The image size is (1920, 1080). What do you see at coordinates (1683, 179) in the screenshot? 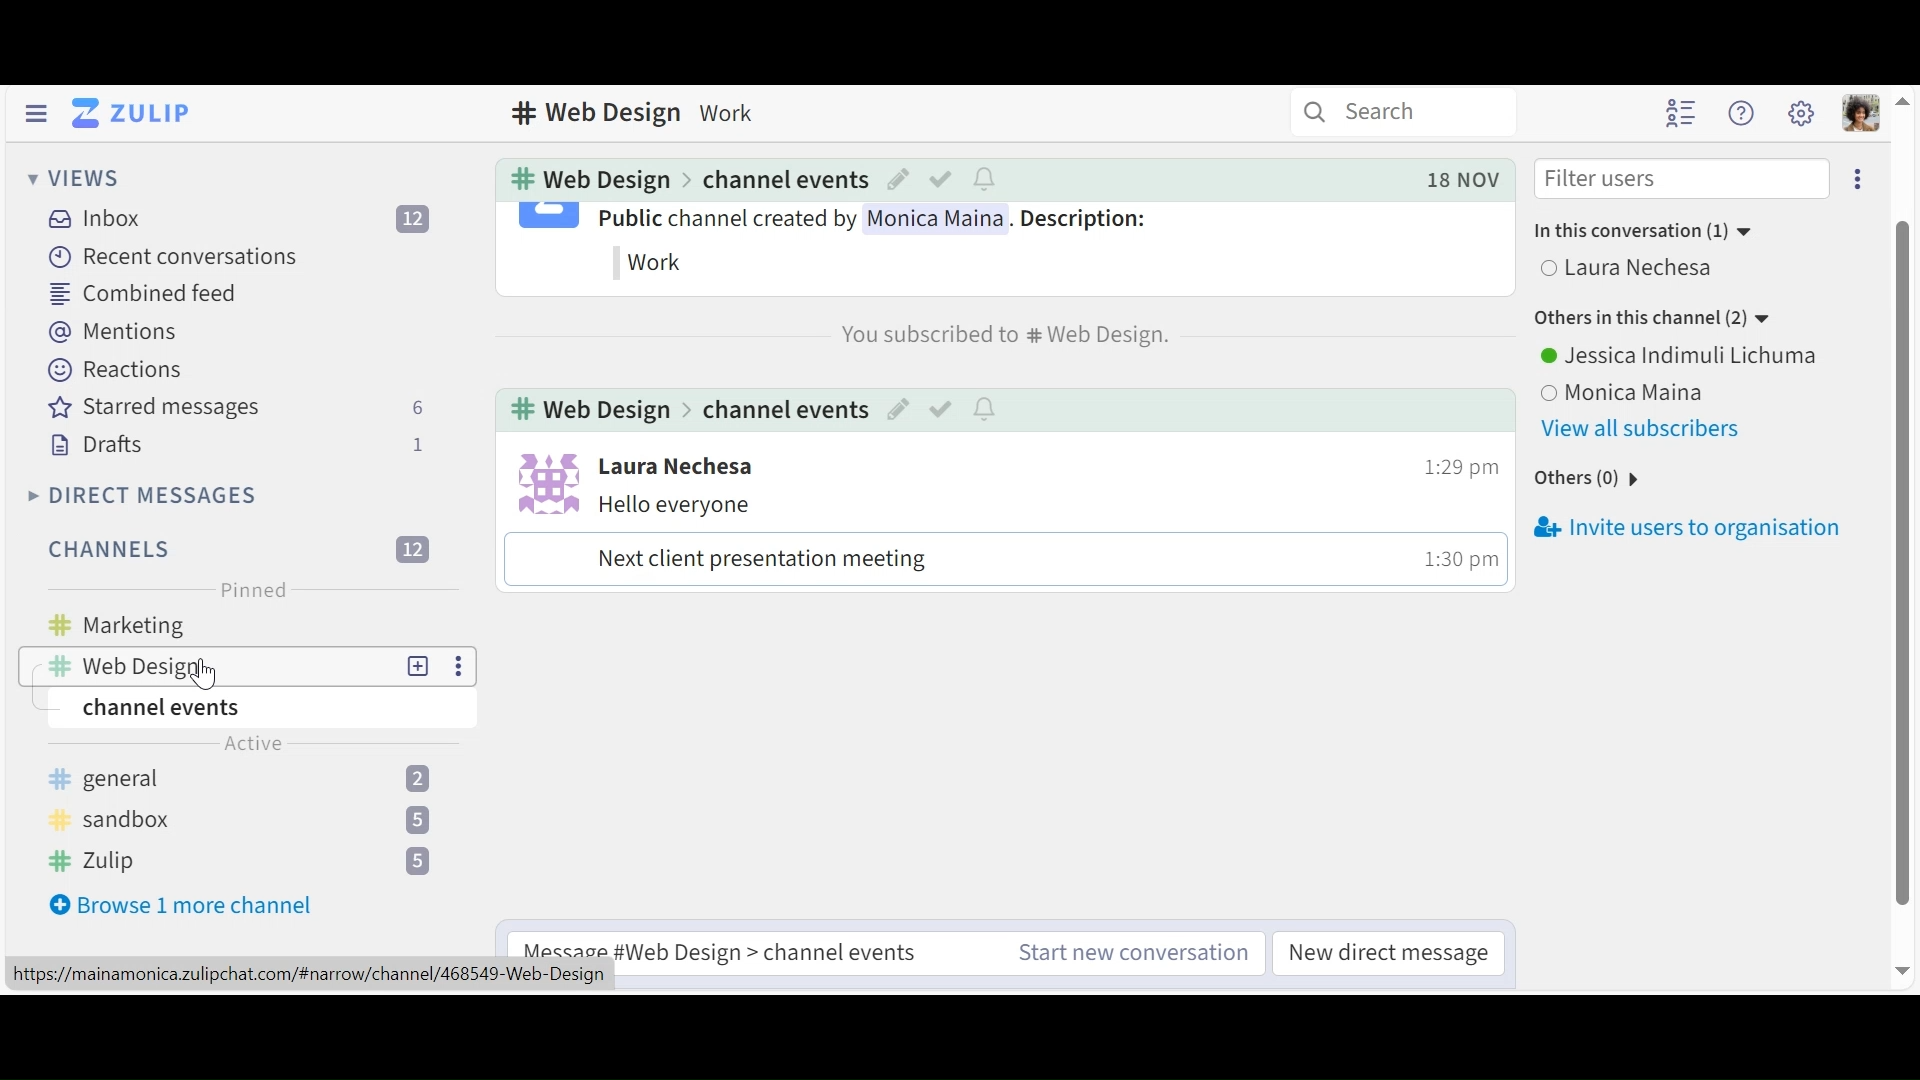
I see `Filter users` at bounding box center [1683, 179].